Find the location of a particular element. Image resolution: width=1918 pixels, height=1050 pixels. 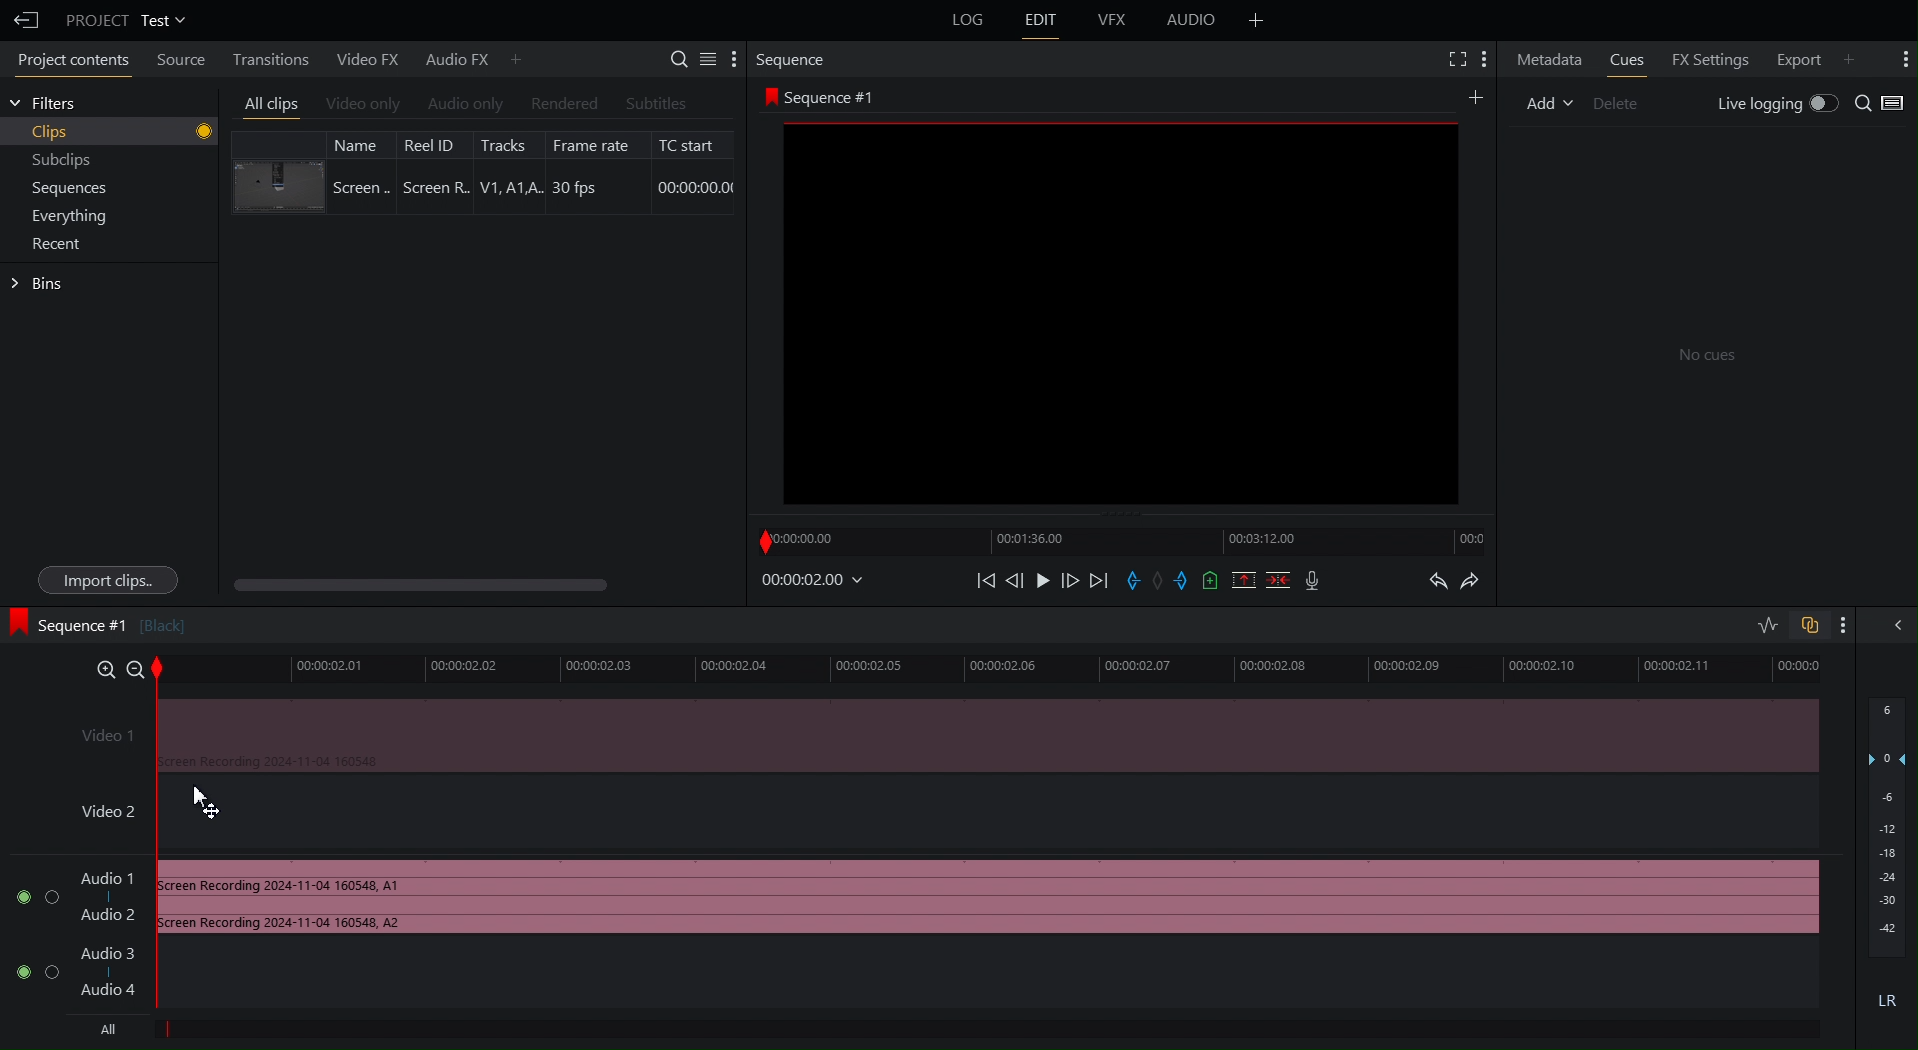

Audio FX is located at coordinates (468, 58).